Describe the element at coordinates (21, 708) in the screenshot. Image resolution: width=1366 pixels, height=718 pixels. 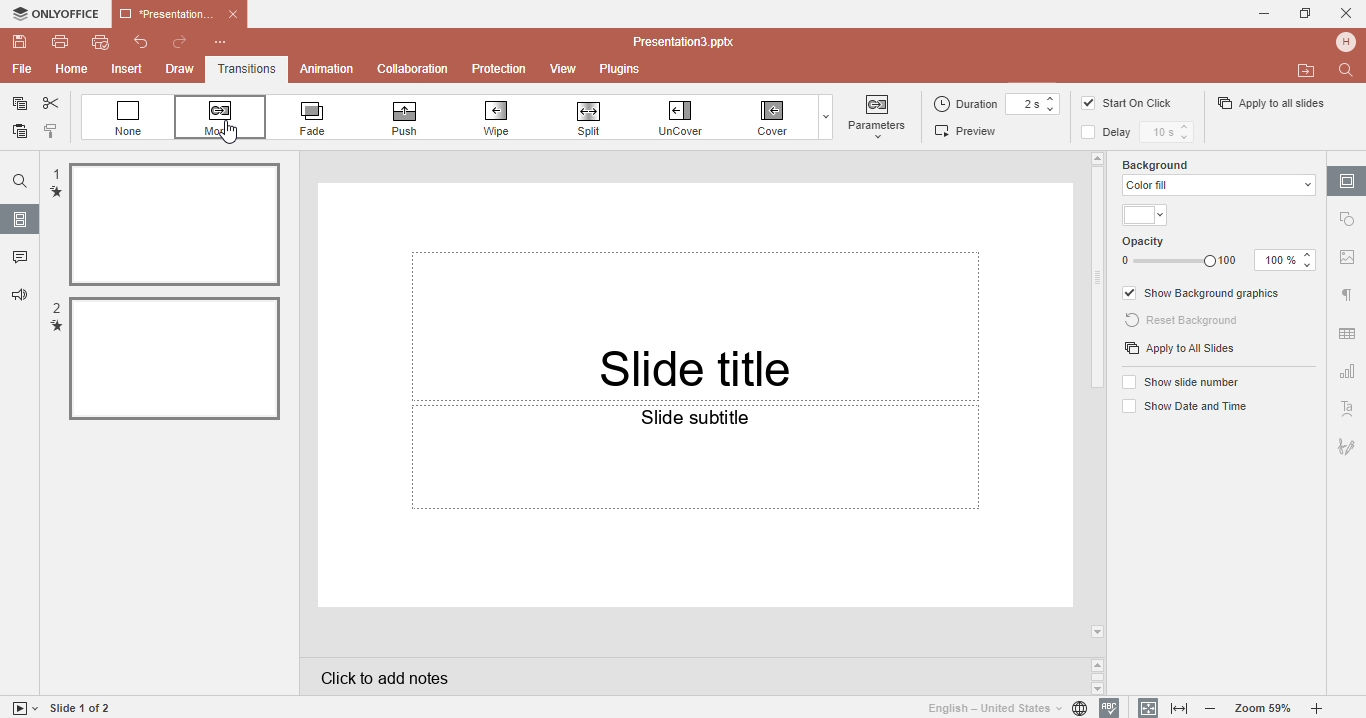
I see `Start slide show` at that location.